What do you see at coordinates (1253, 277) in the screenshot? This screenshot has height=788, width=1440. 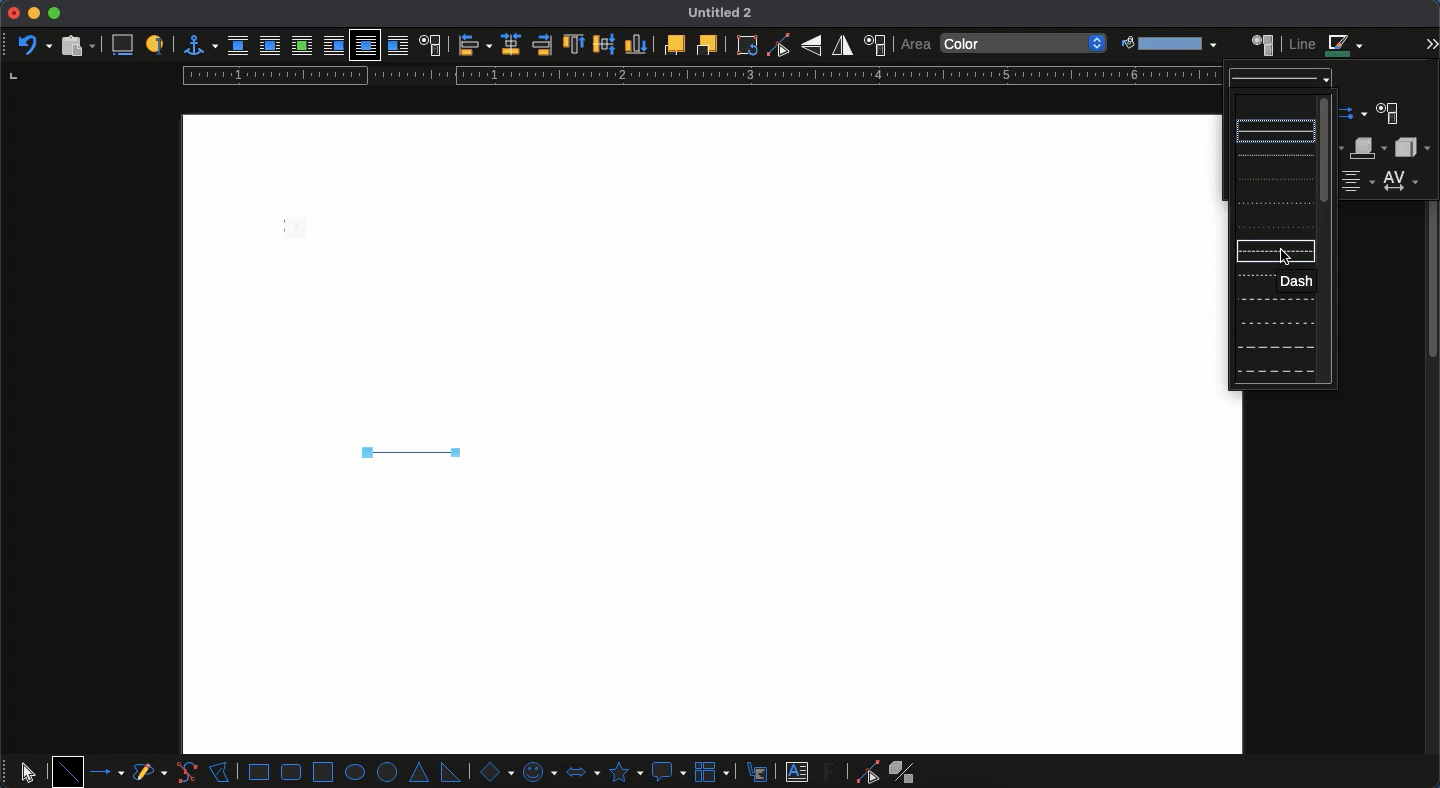 I see `Dash (rounded)` at bounding box center [1253, 277].